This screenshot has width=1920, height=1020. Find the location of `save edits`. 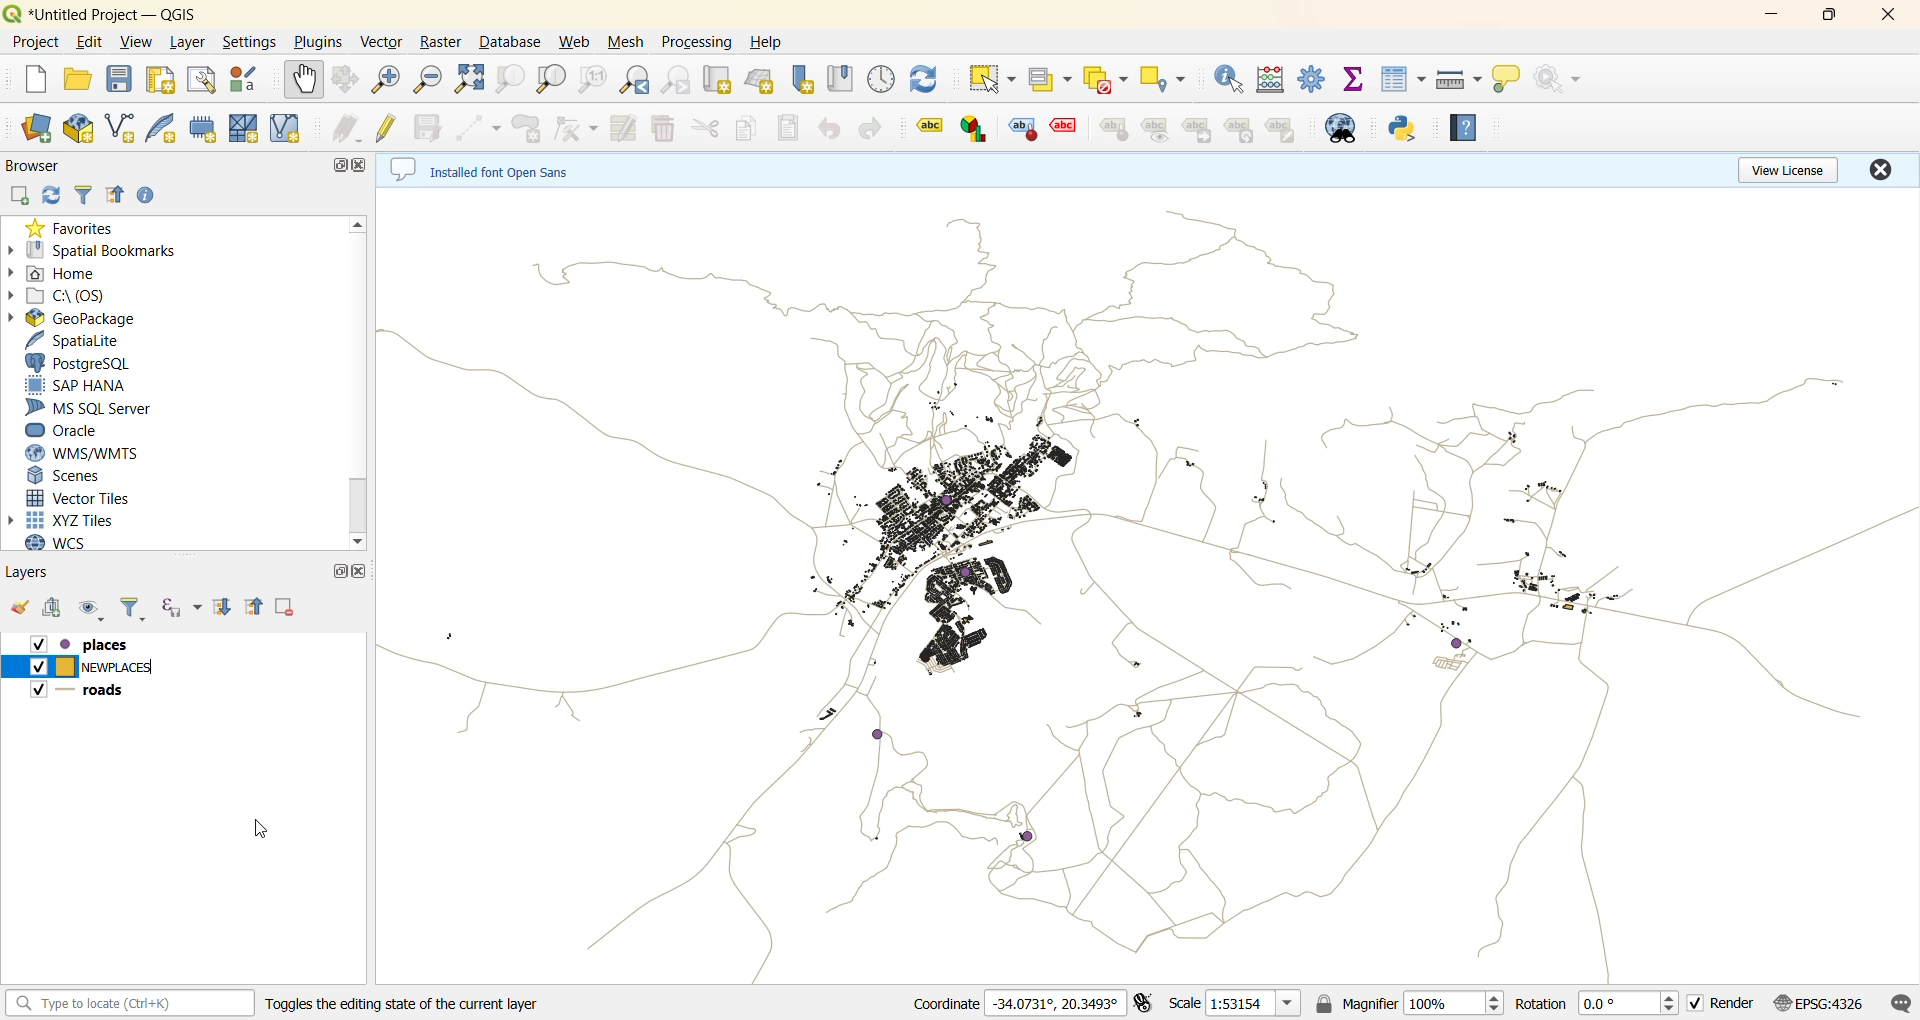

save edits is located at coordinates (434, 125).